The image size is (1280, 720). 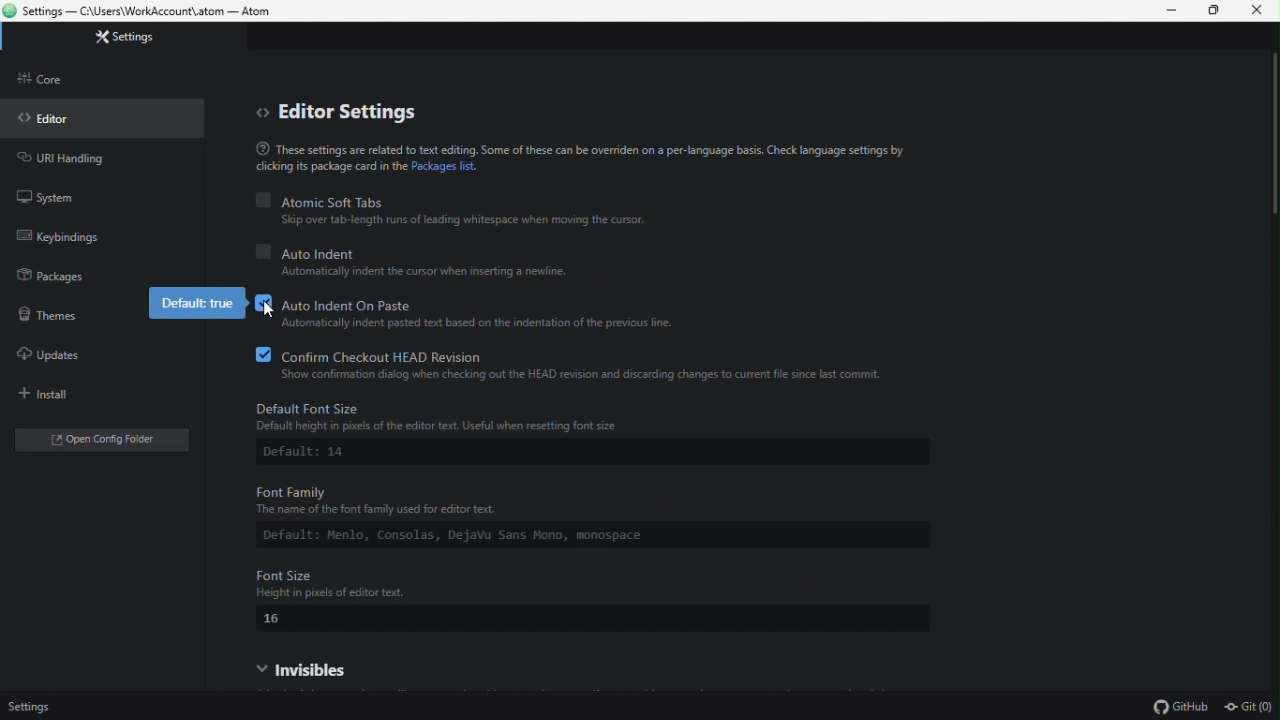 What do you see at coordinates (195, 305) in the screenshot?
I see `default true` at bounding box center [195, 305].